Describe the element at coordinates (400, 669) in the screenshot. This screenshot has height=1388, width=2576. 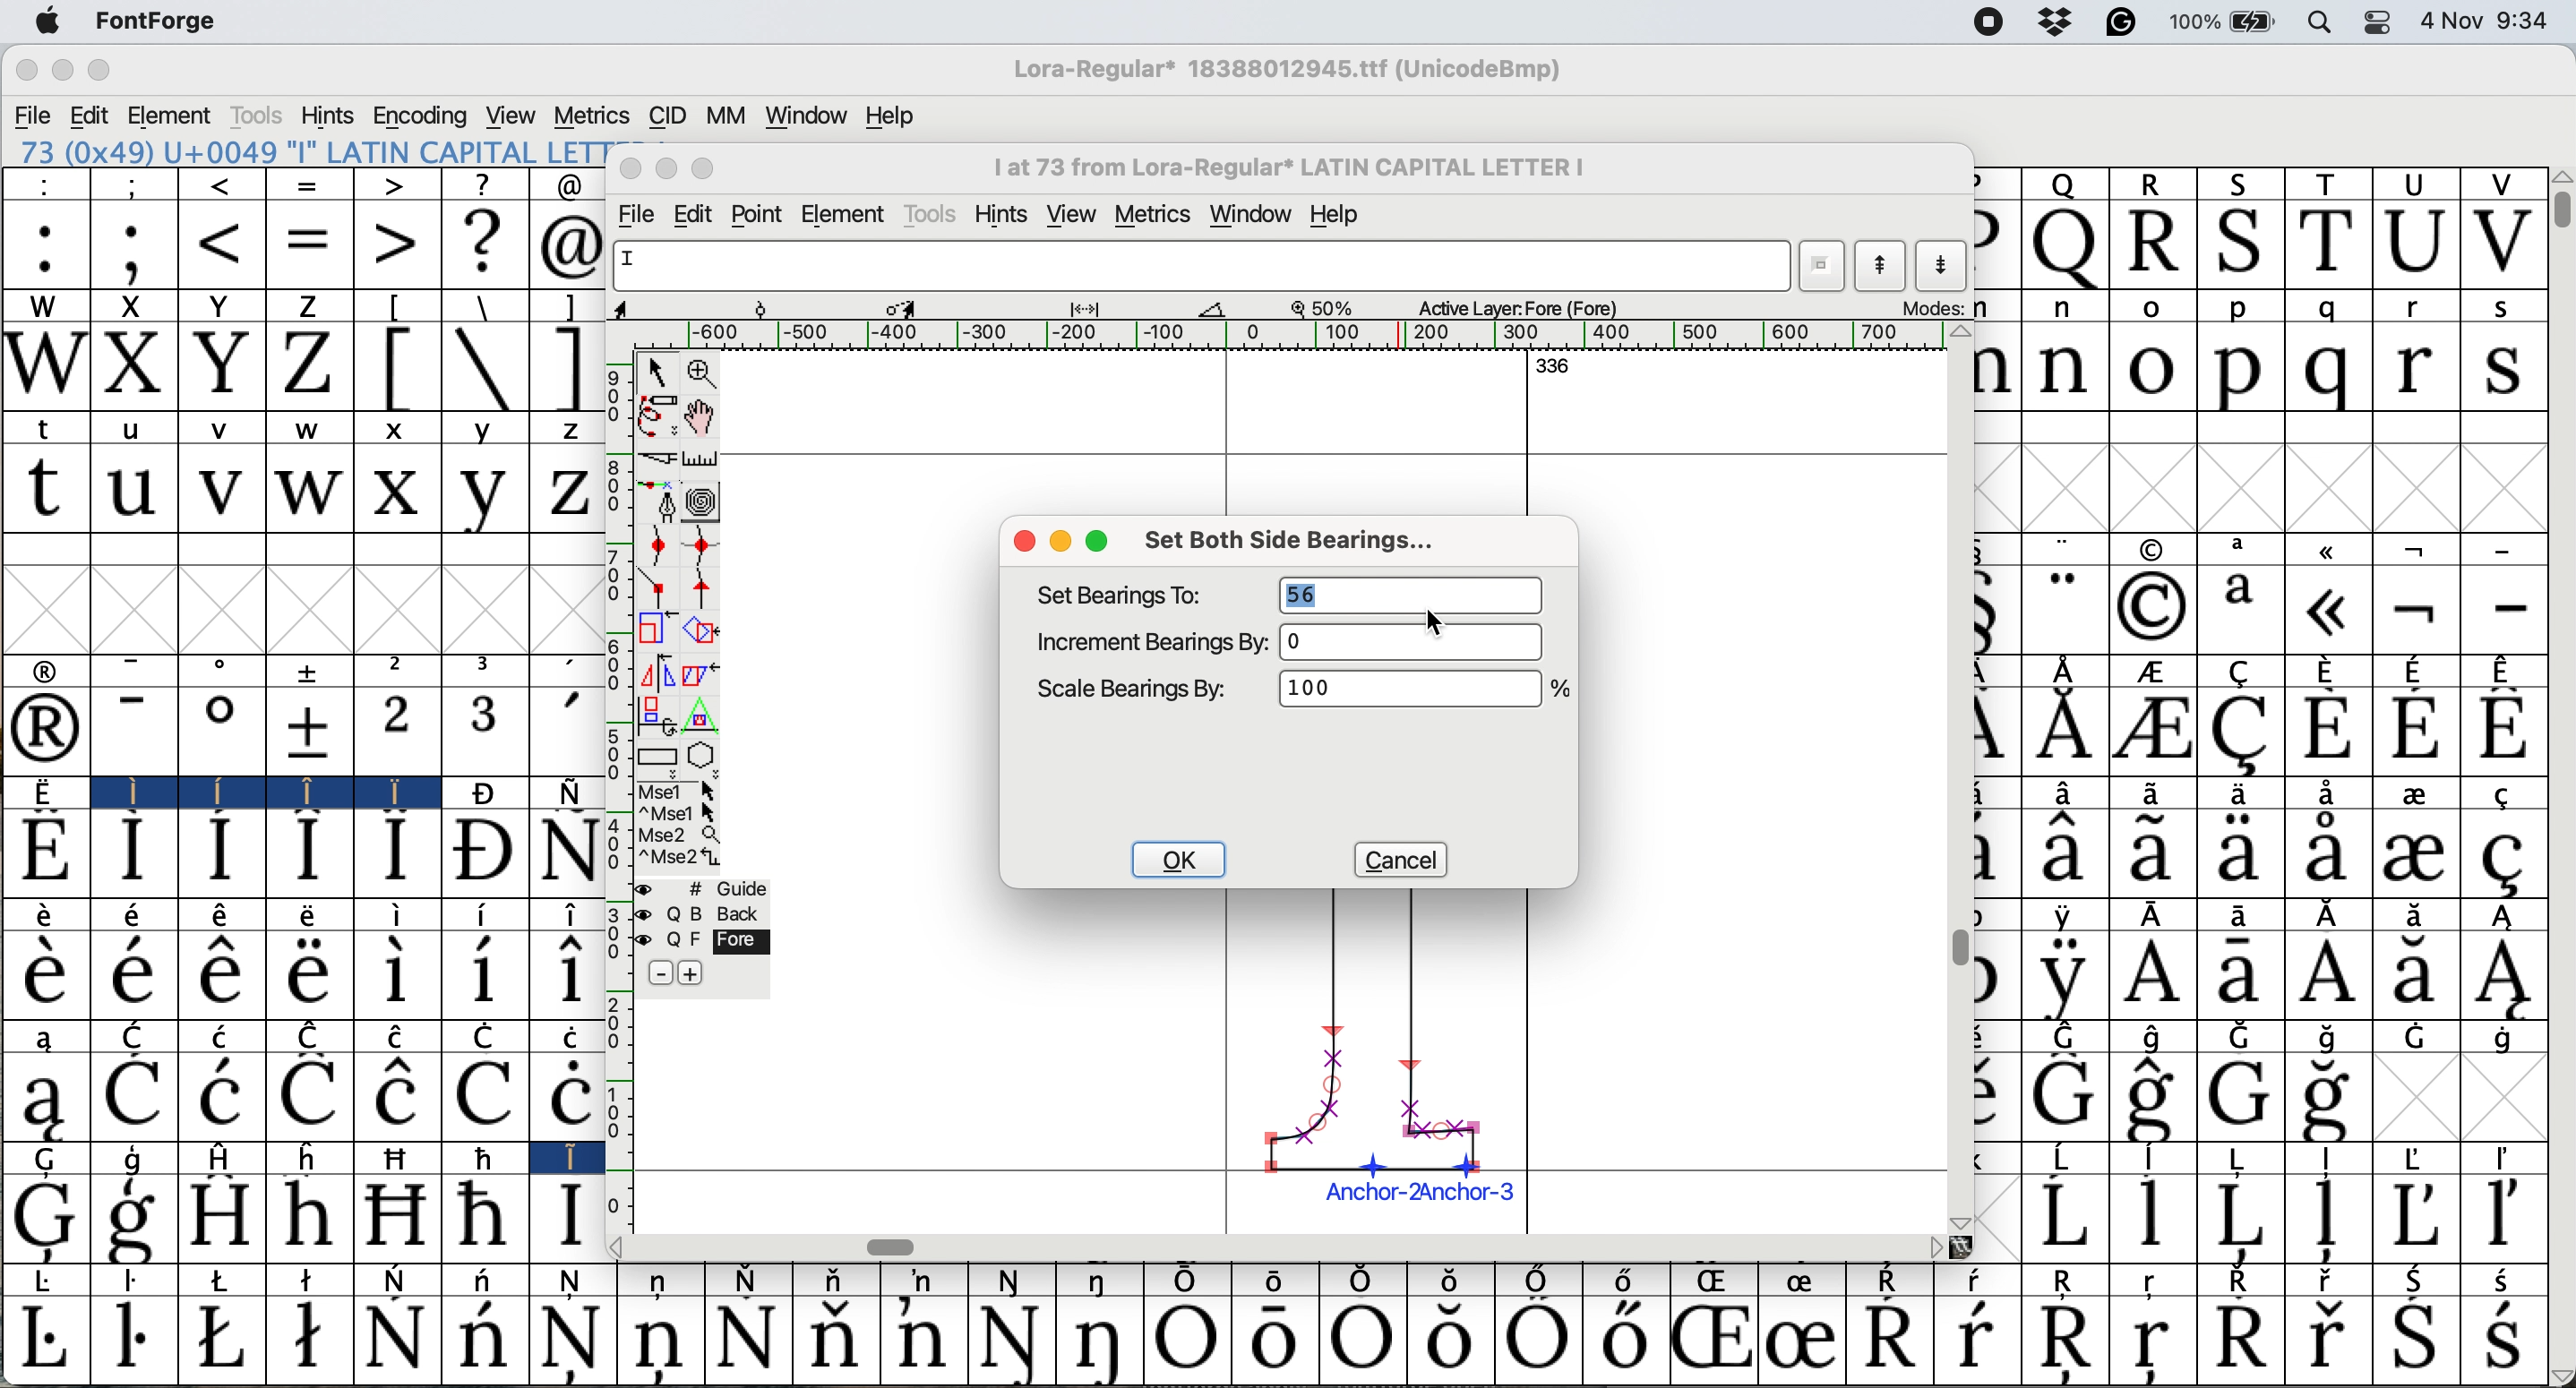
I see `2` at that location.